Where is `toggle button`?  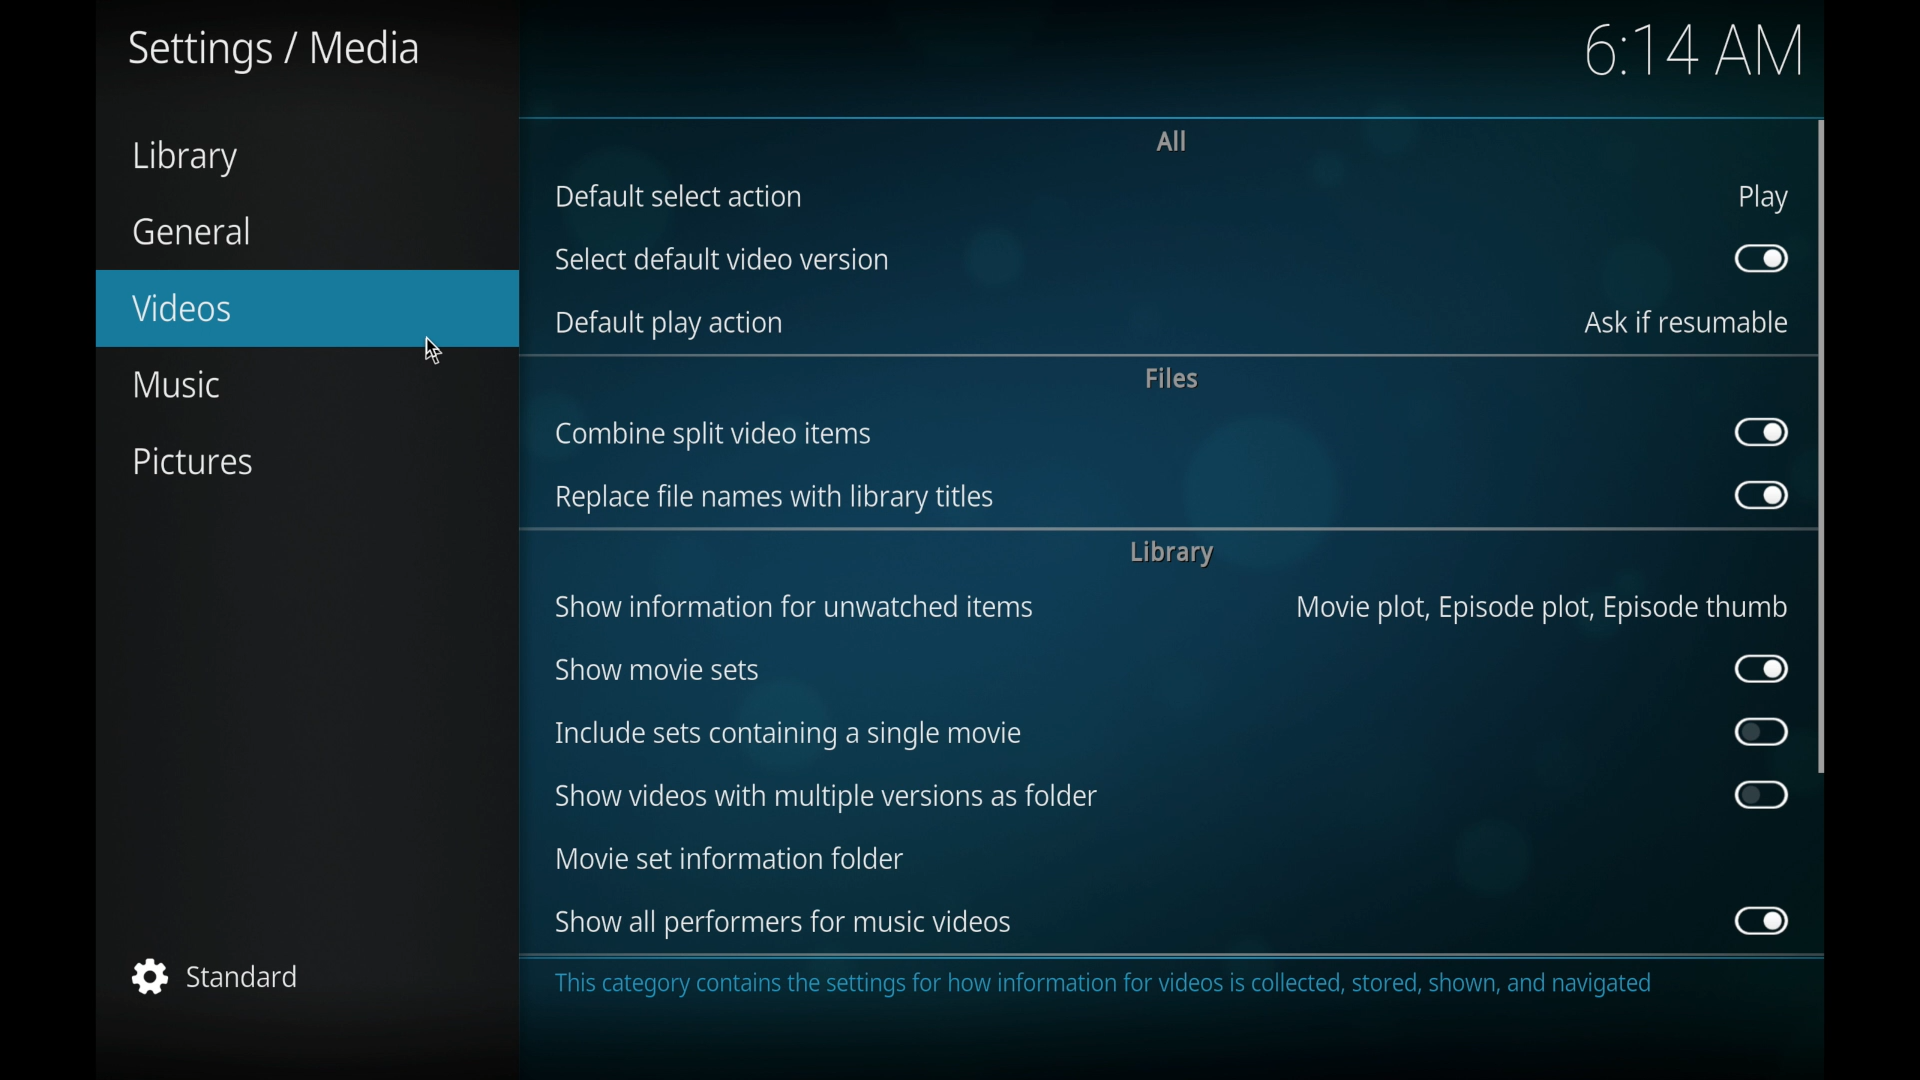
toggle button is located at coordinates (1760, 920).